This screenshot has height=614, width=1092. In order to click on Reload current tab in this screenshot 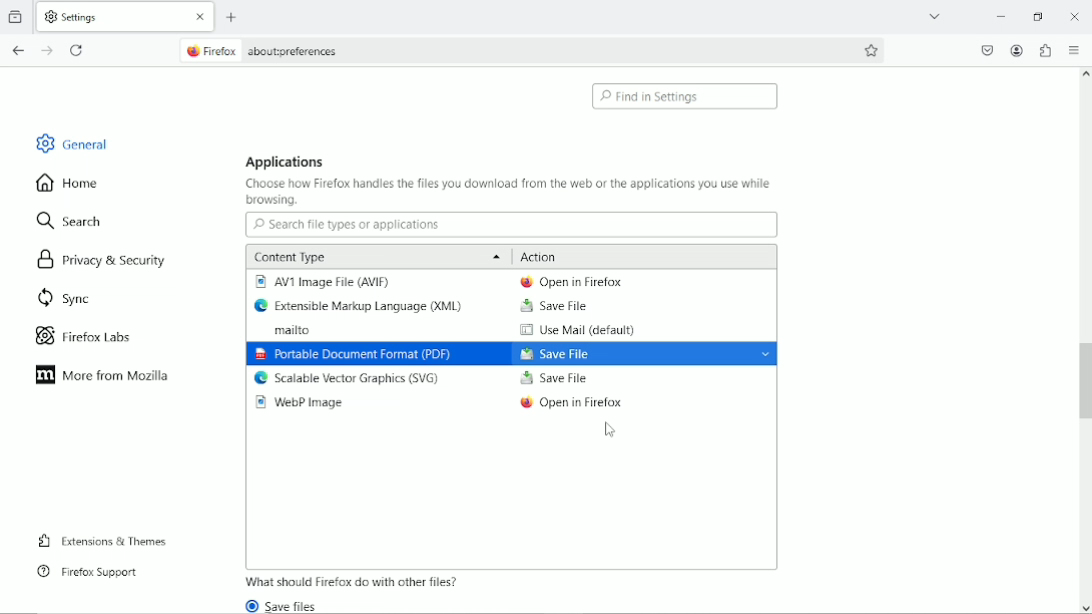, I will do `click(77, 52)`.